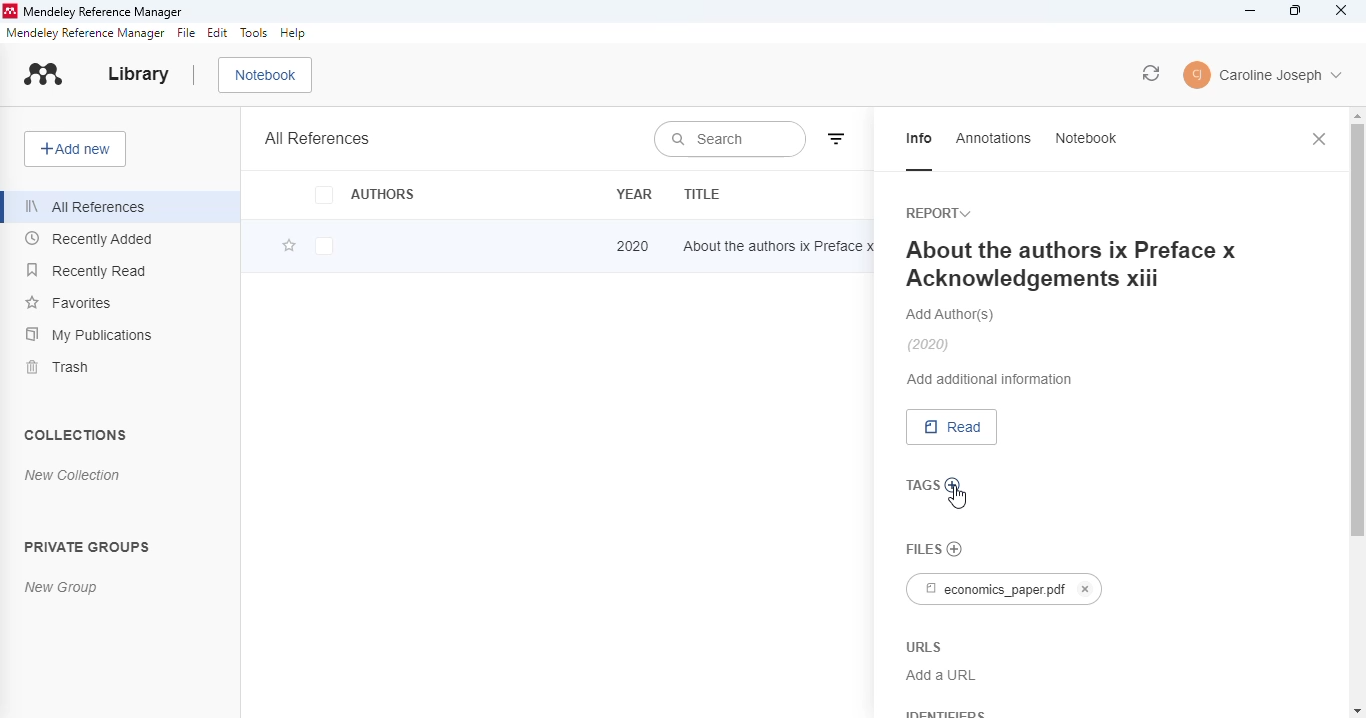 Image resolution: width=1366 pixels, height=718 pixels. I want to click on checkbox, so click(326, 248).